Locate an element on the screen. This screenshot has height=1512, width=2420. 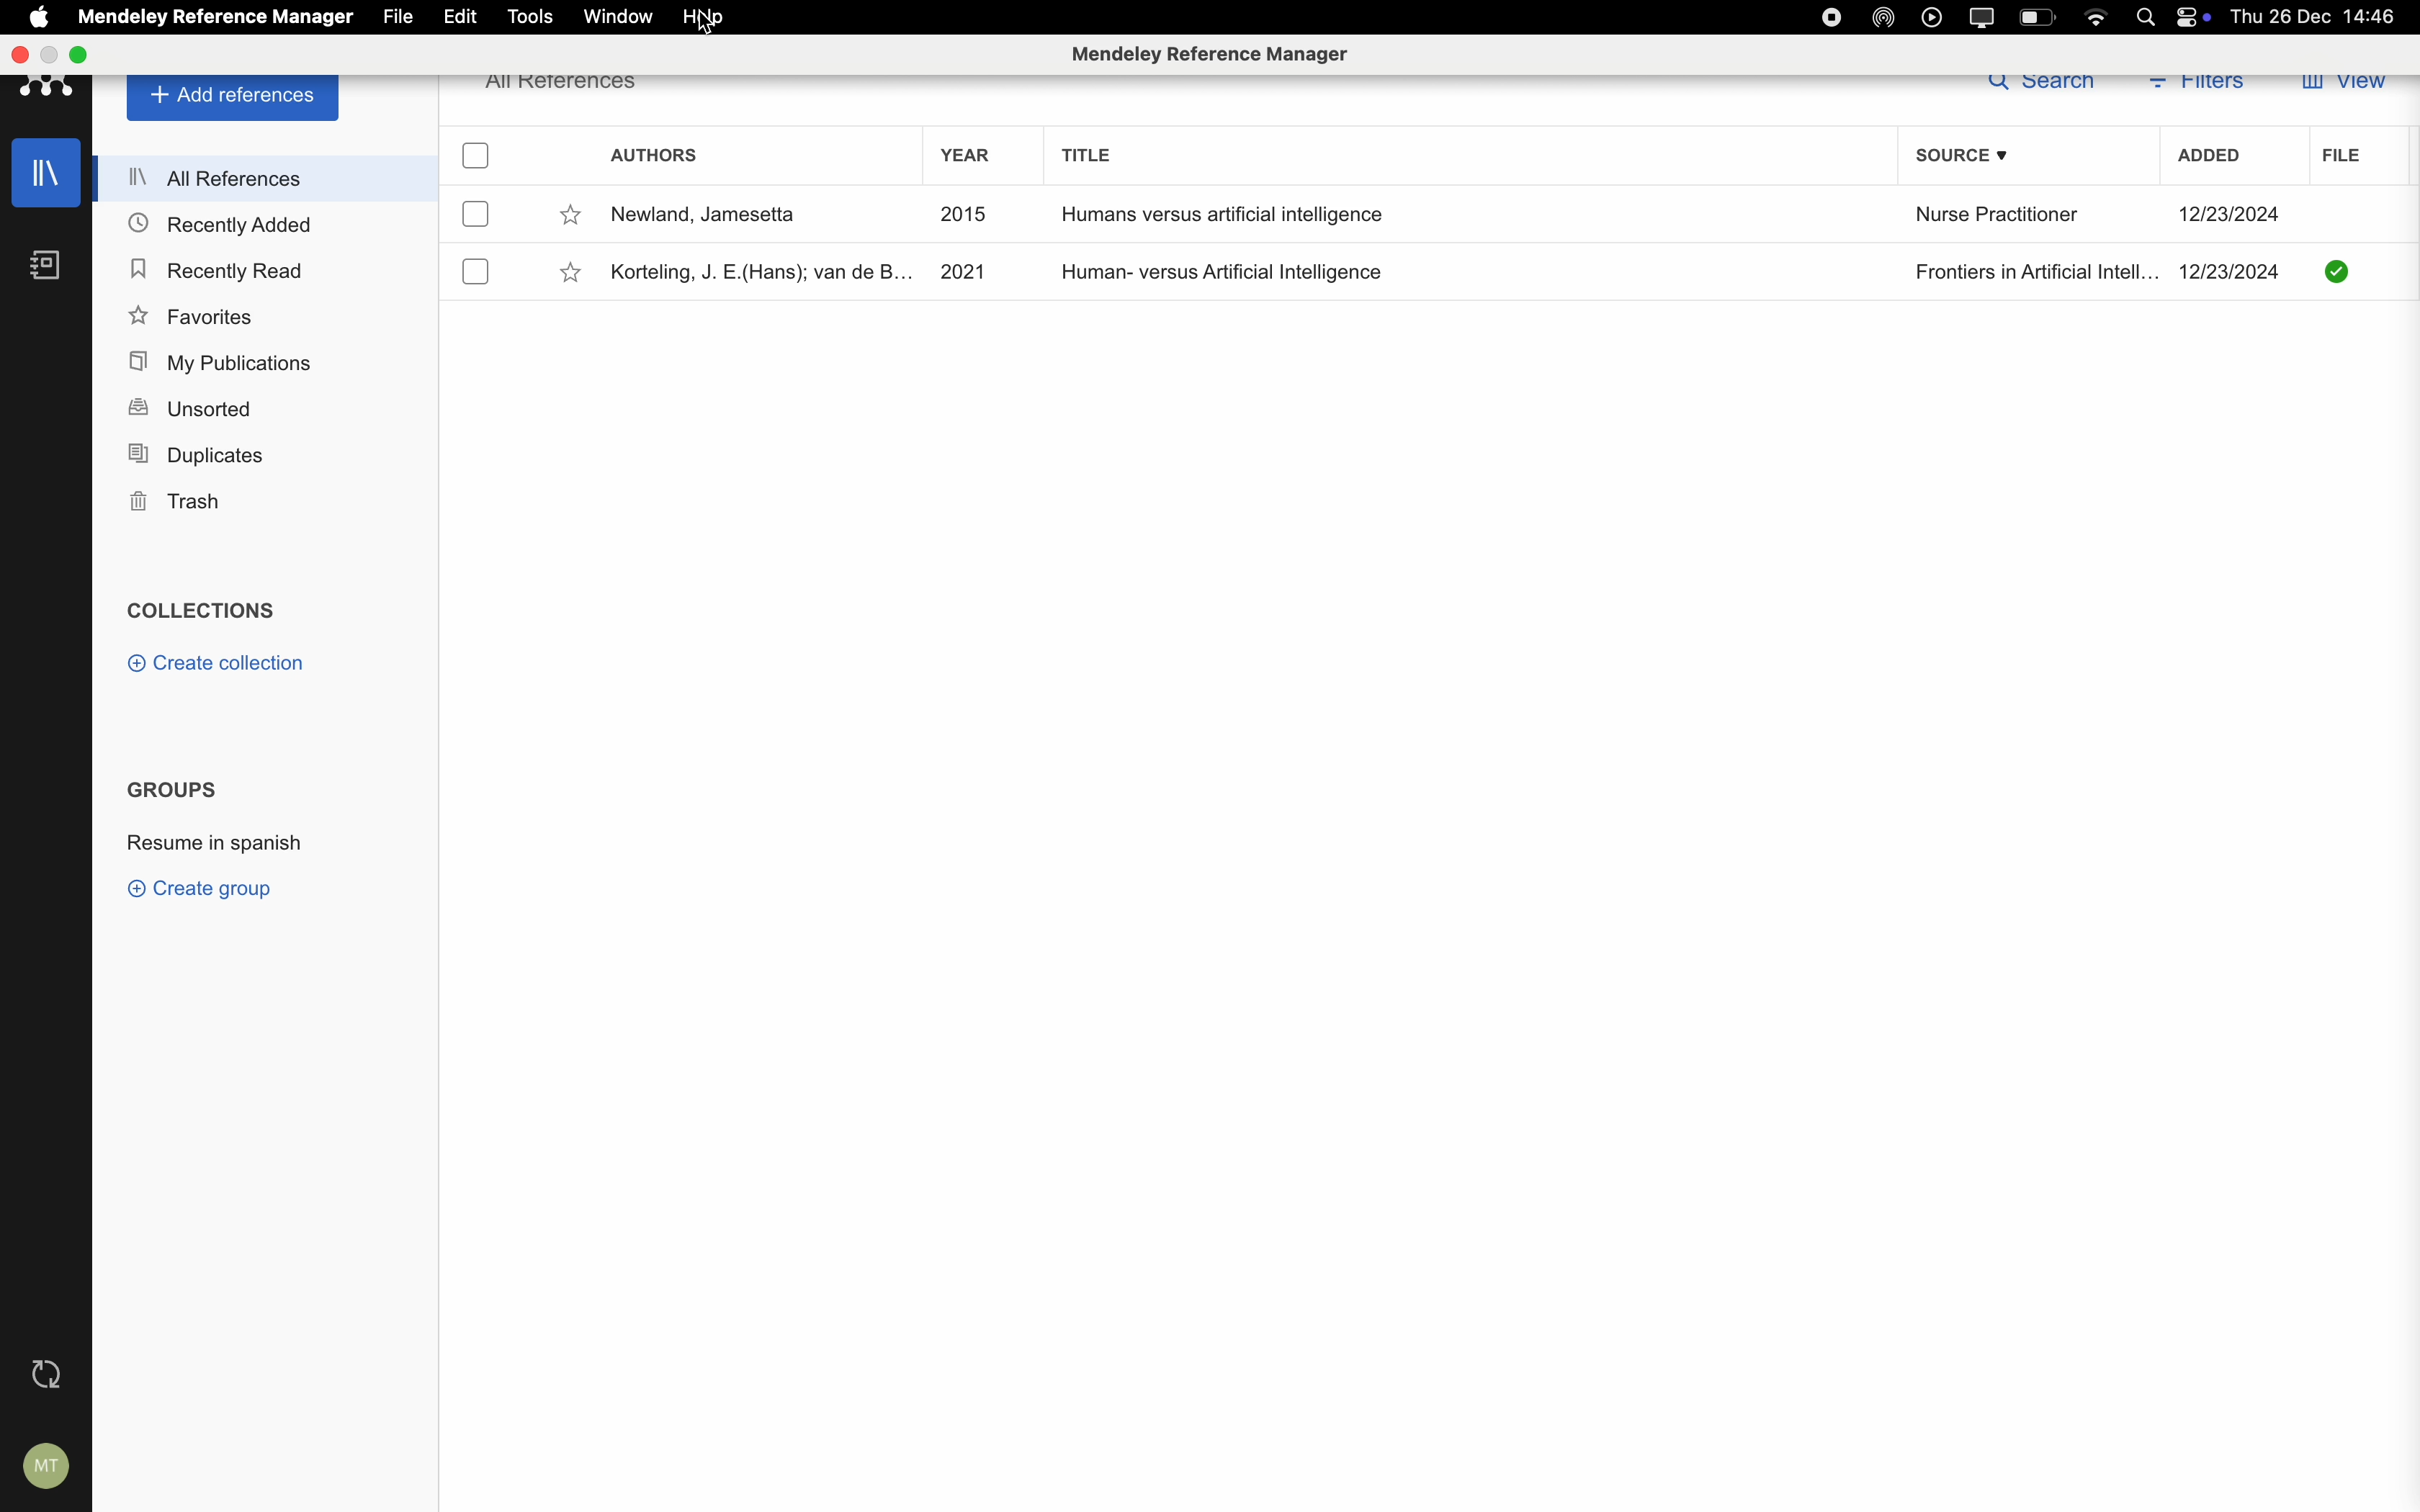
Favorites is located at coordinates (197, 314).